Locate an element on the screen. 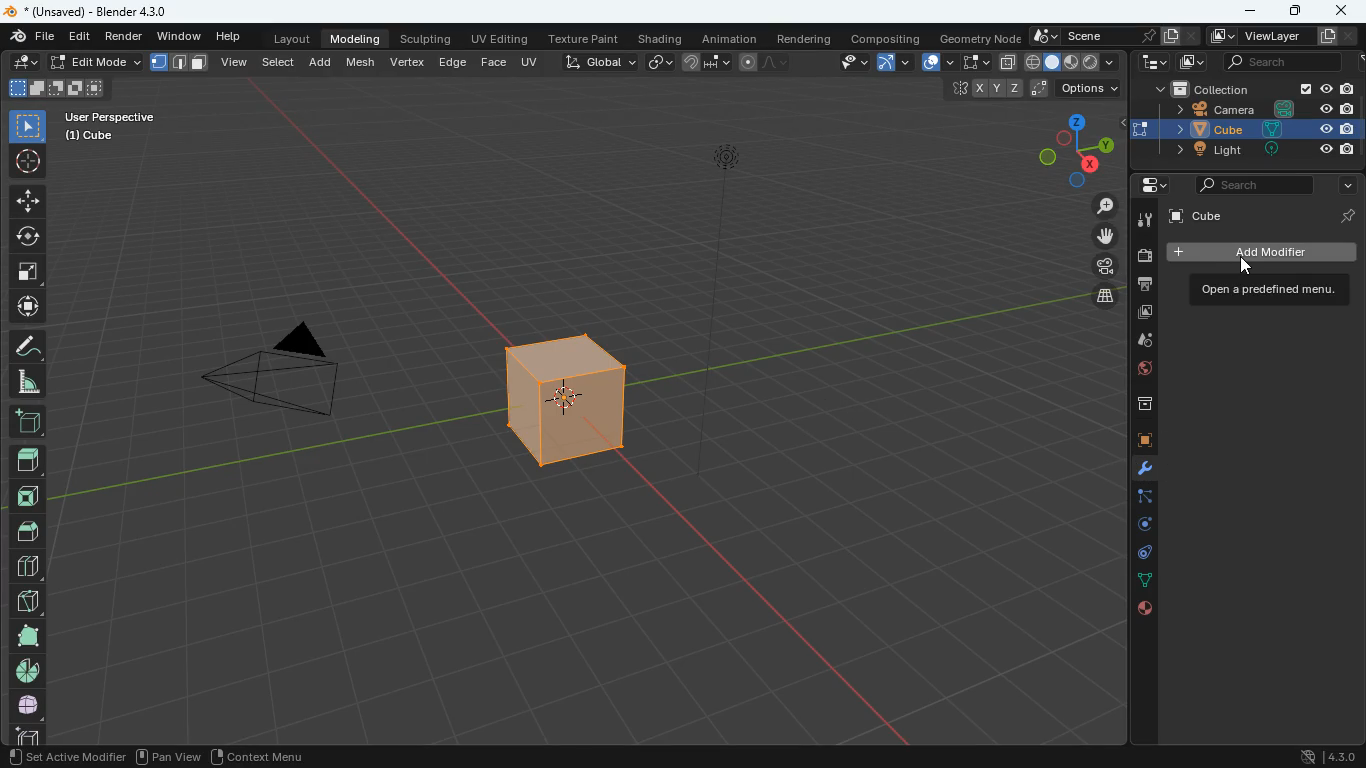 This screenshot has height=768, width=1366. camera is located at coordinates (272, 376).